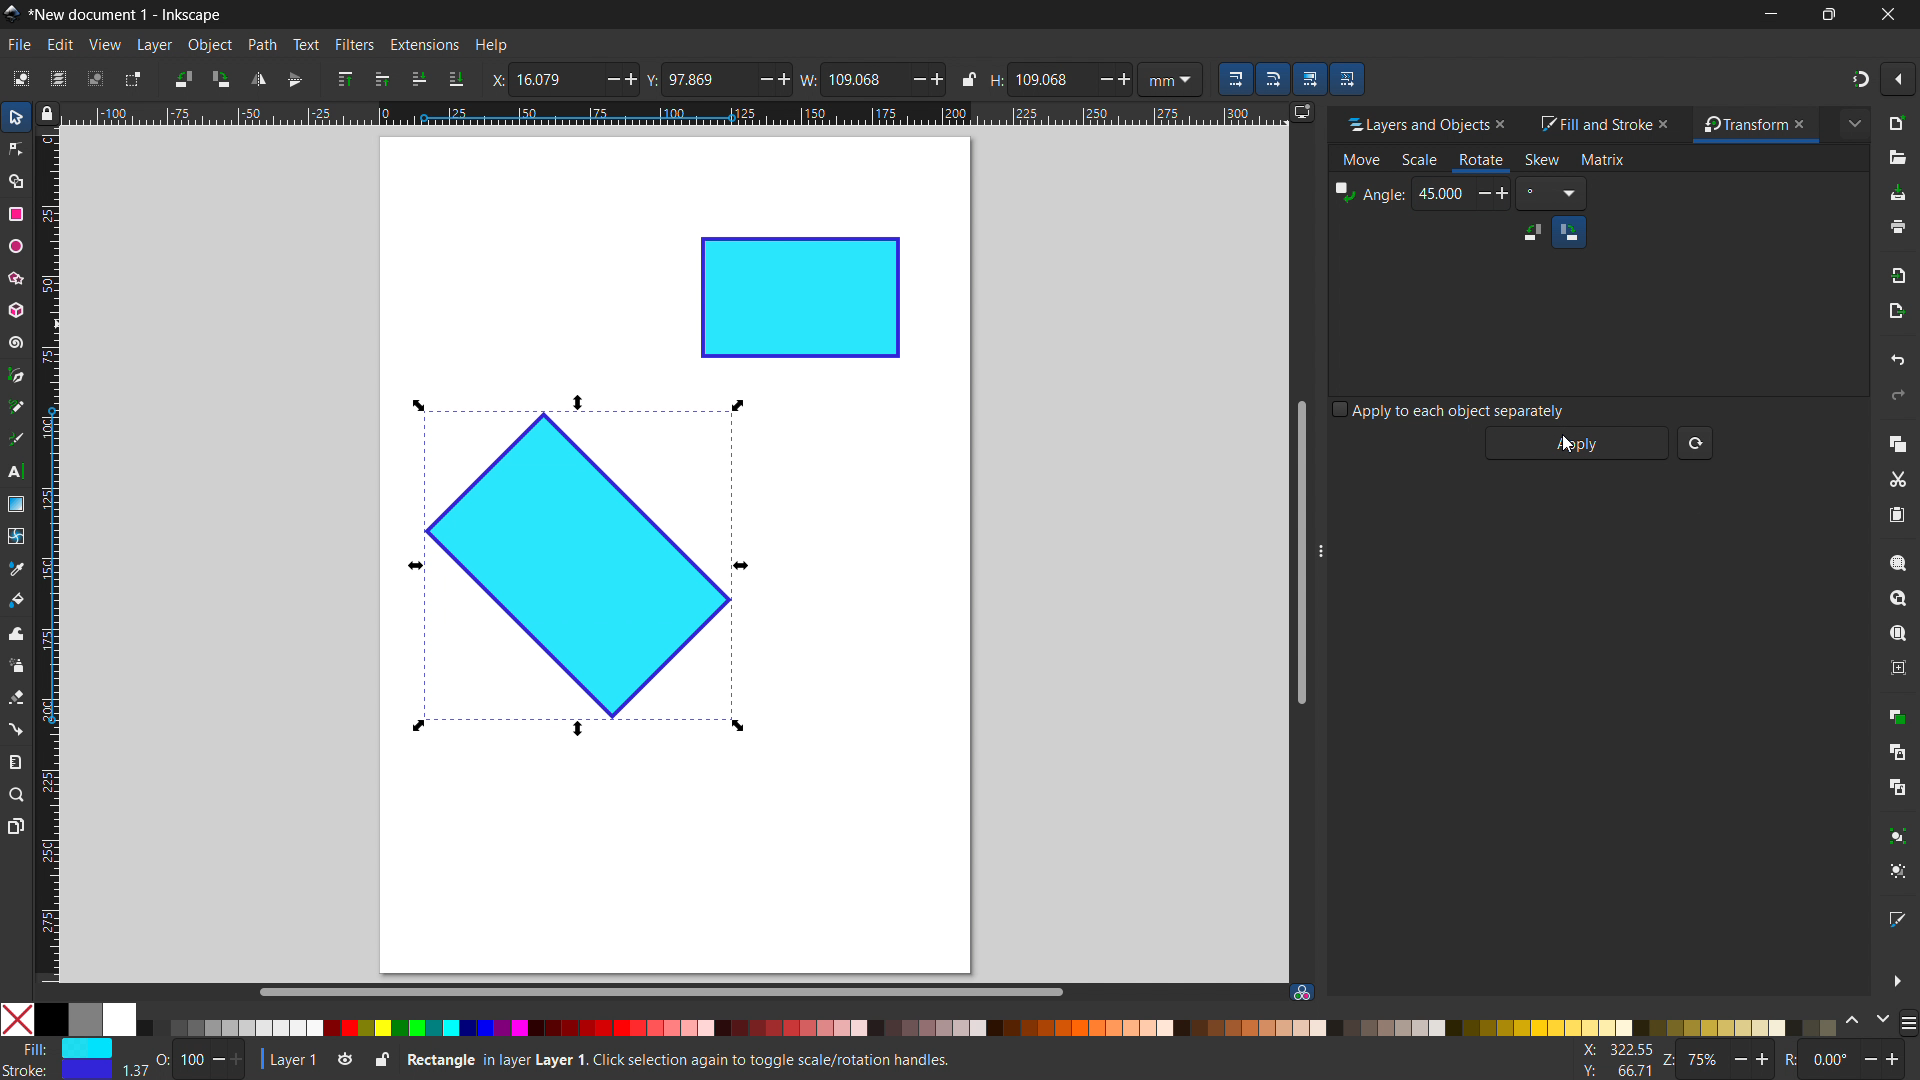 The height and width of the screenshot is (1080, 1920). I want to click on *New document 1 - Inkscape, so click(127, 15).